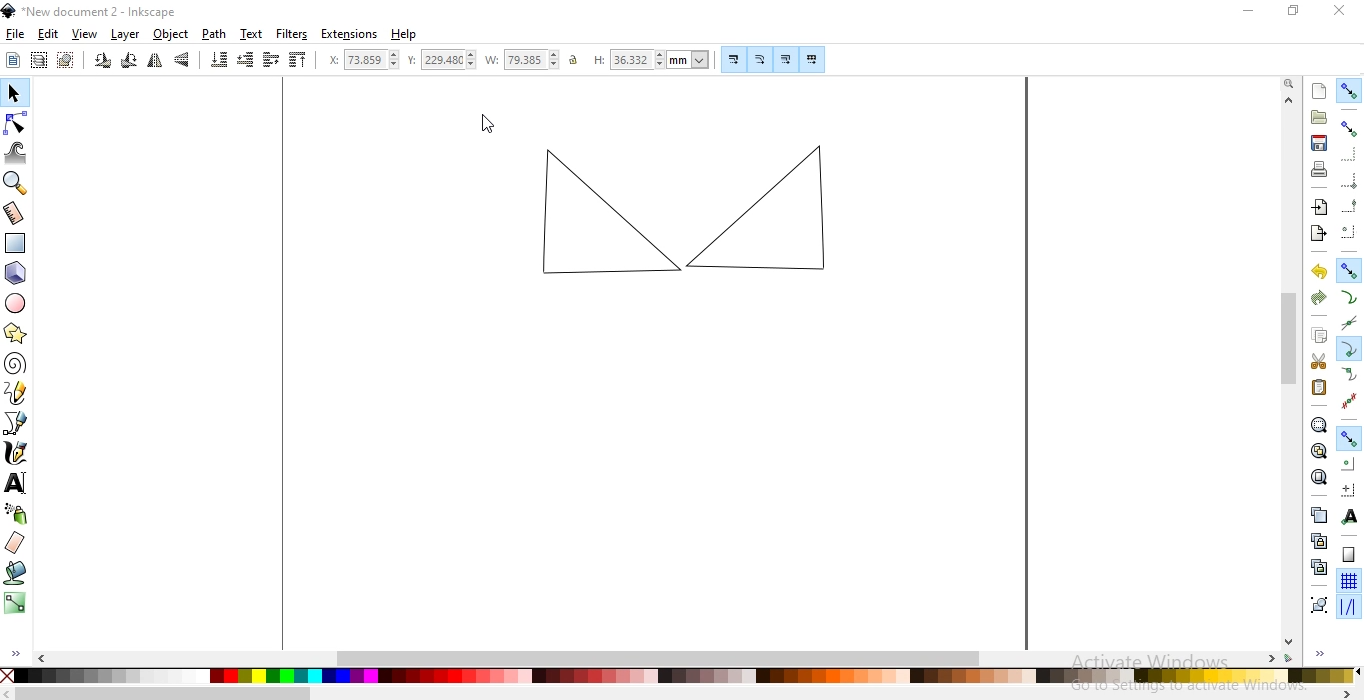  Describe the element at coordinates (683, 204) in the screenshot. I see `object image` at that location.